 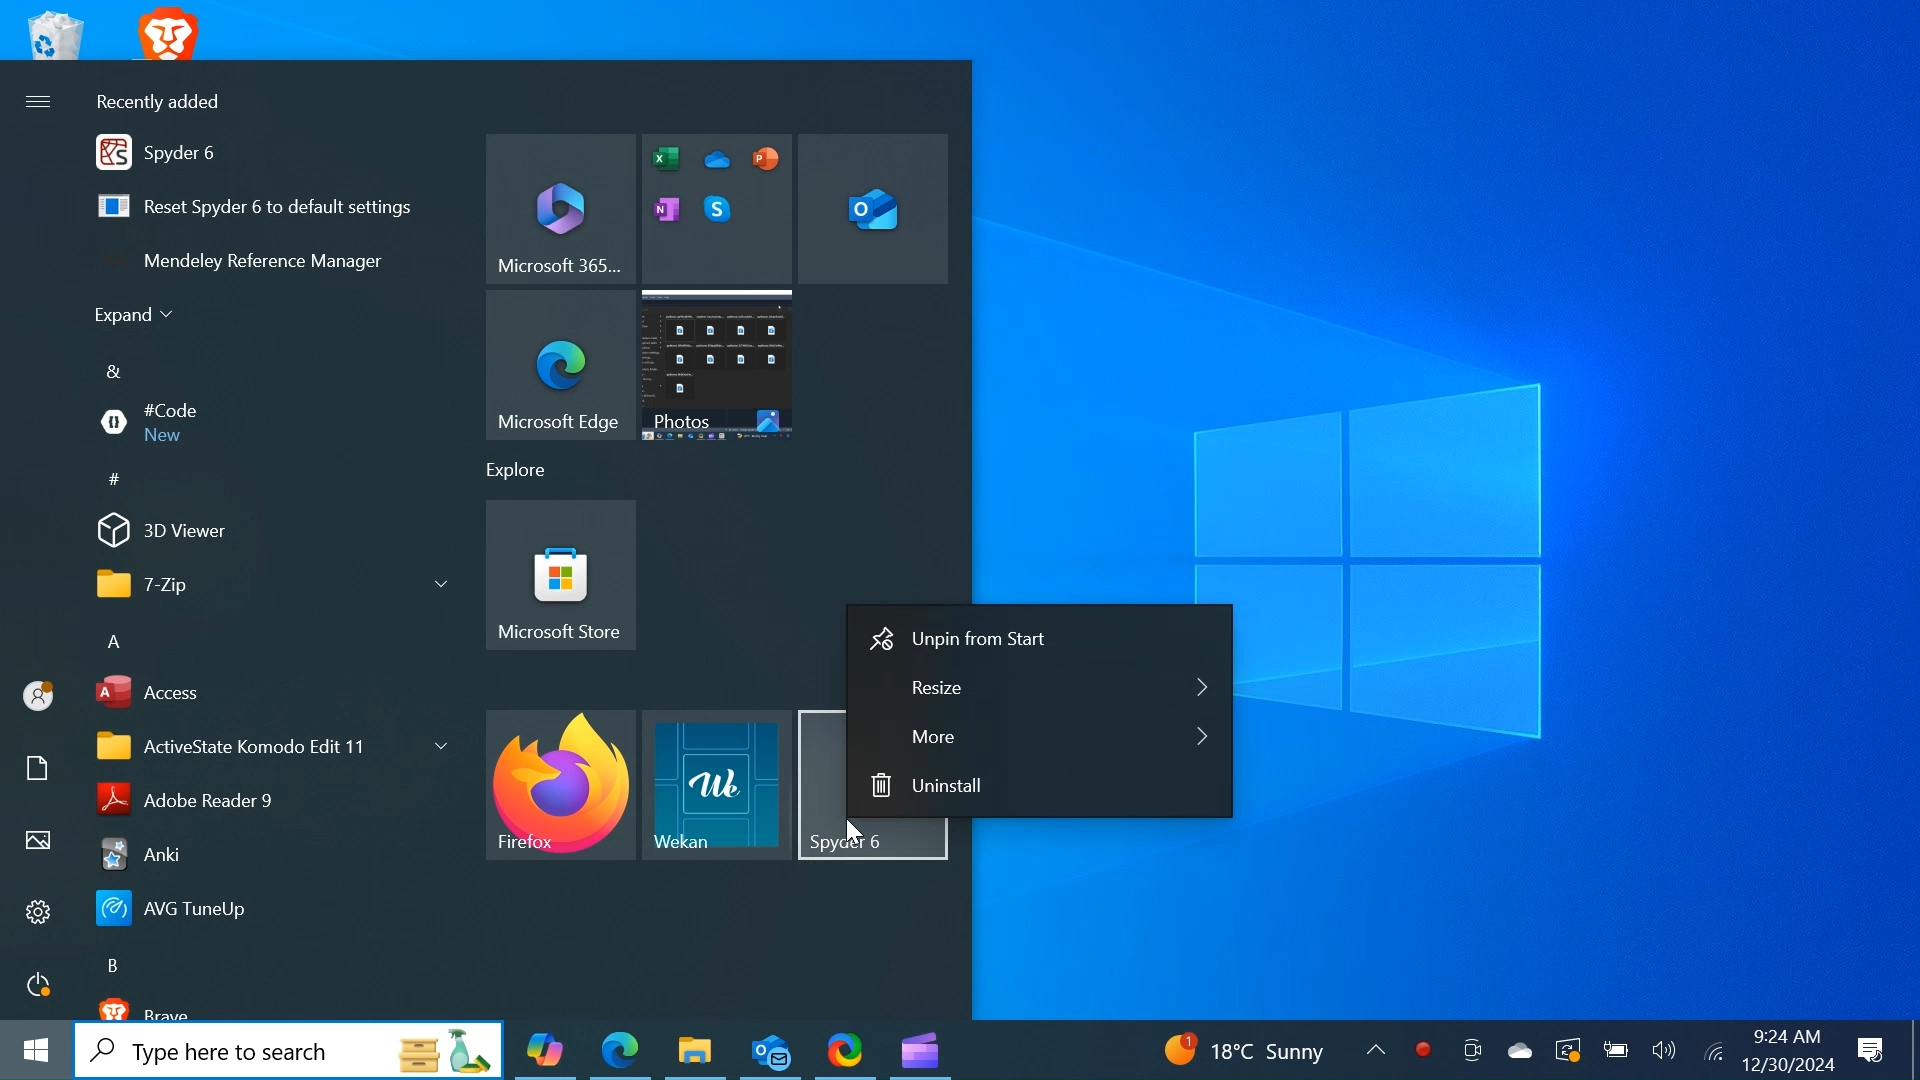 I want to click on Windows, so click(x=34, y=1052).